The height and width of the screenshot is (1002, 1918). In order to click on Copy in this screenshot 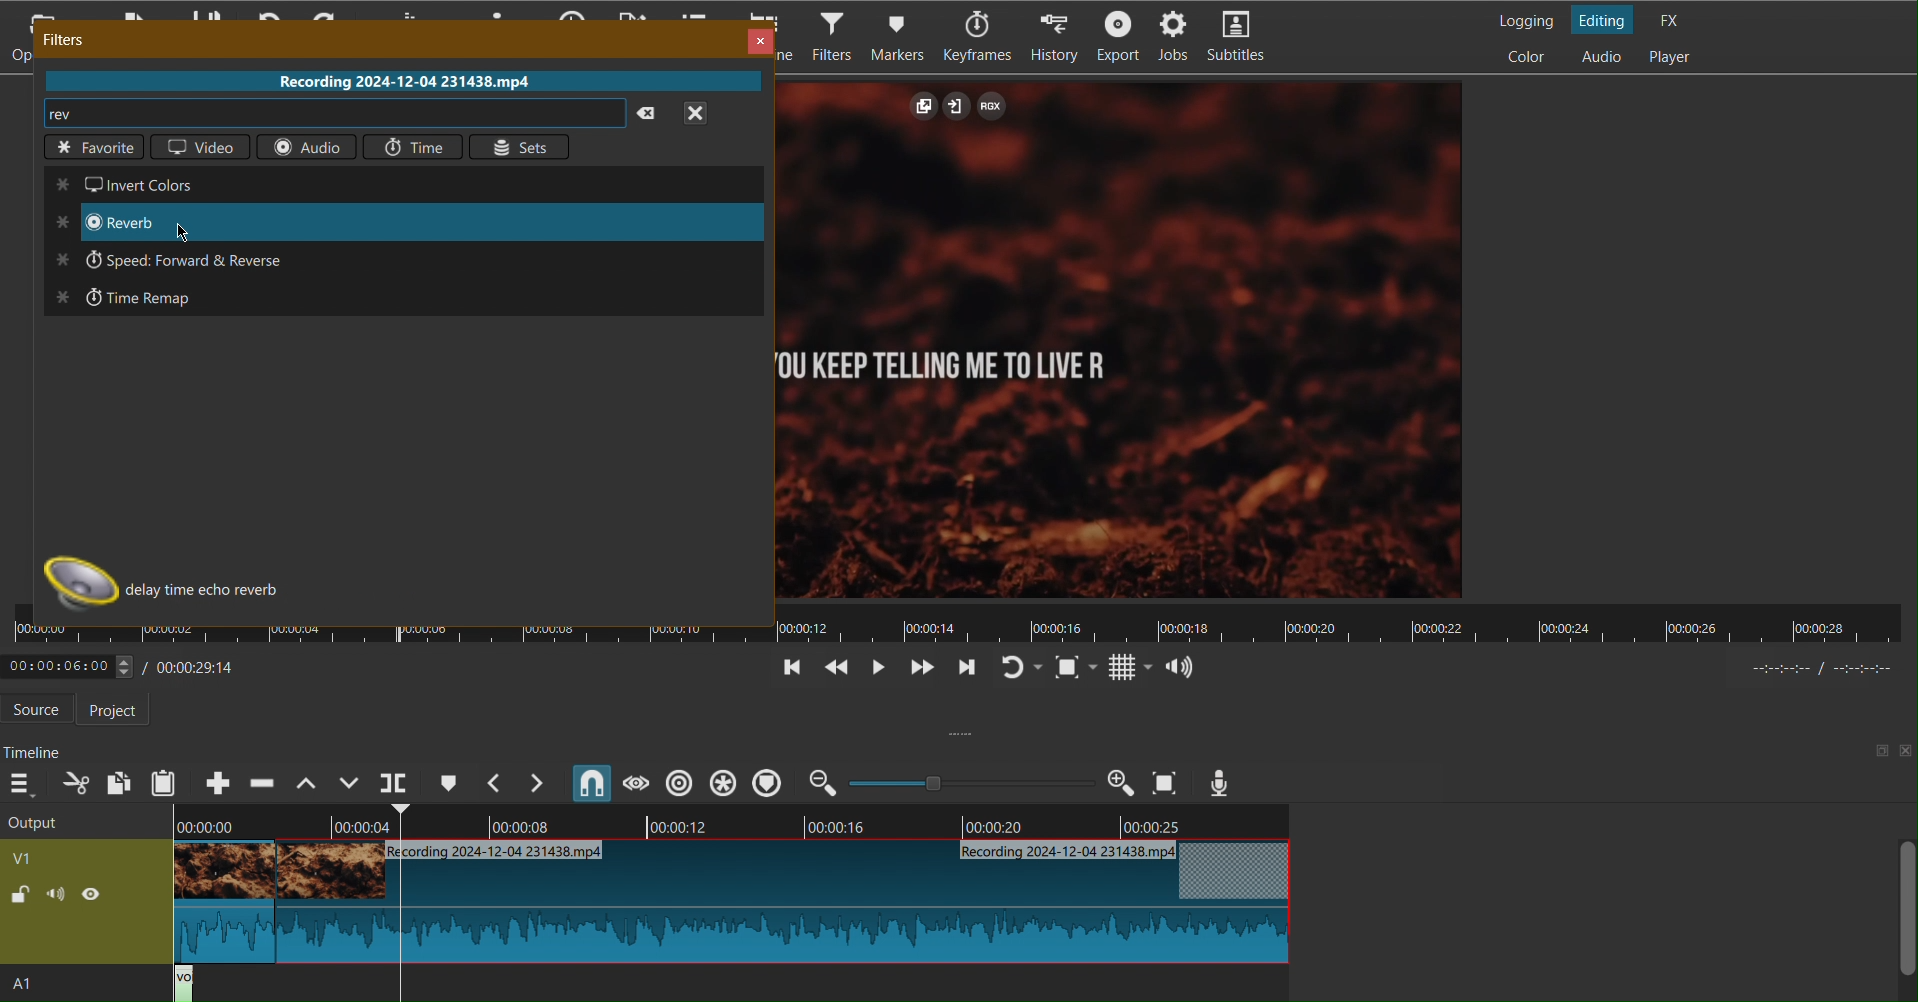, I will do `click(120, 781)`.